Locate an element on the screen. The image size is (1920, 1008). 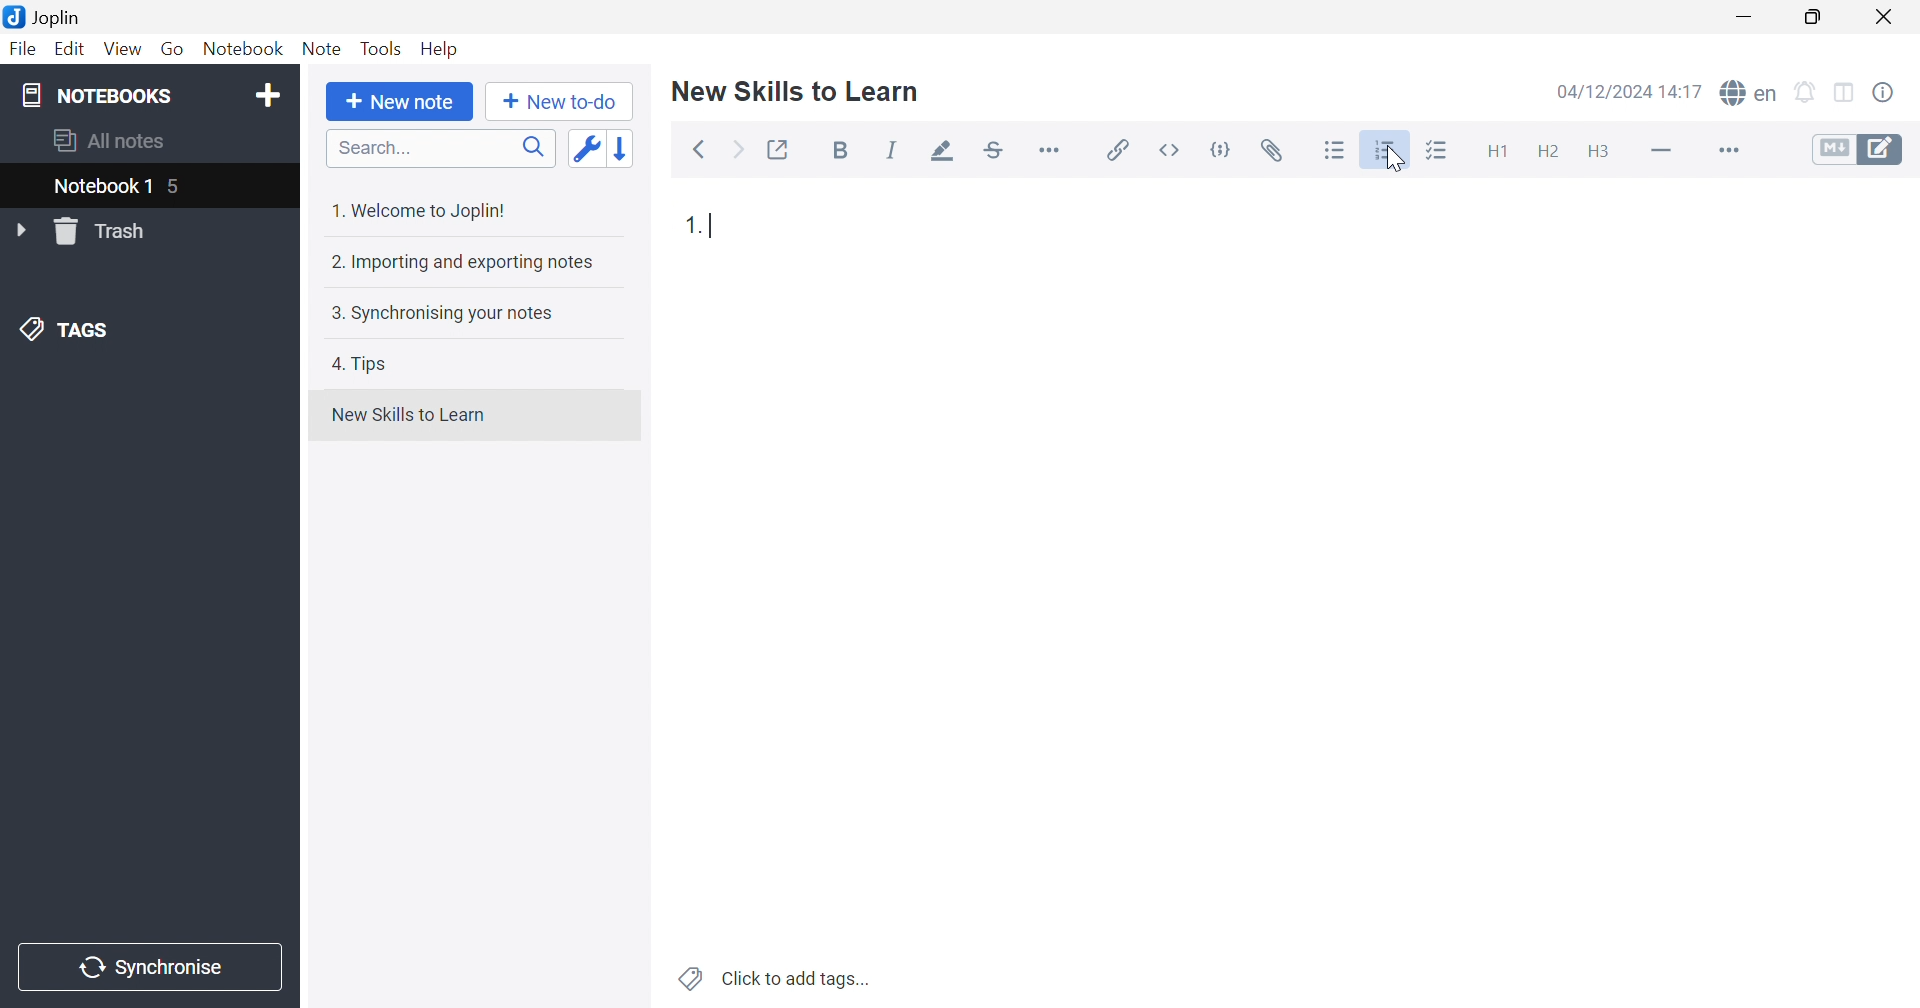
Notebook1 is located at coordinates (99, 185).